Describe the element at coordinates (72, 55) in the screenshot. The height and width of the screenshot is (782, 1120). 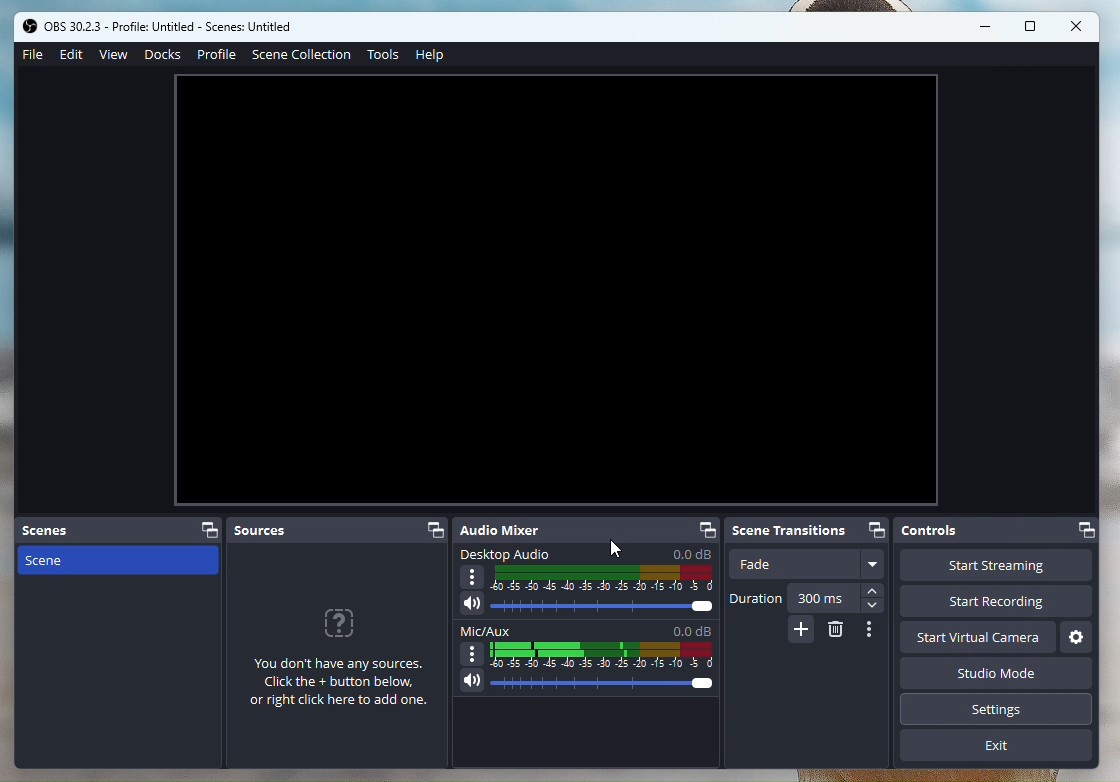
I see `Edit` at that location.